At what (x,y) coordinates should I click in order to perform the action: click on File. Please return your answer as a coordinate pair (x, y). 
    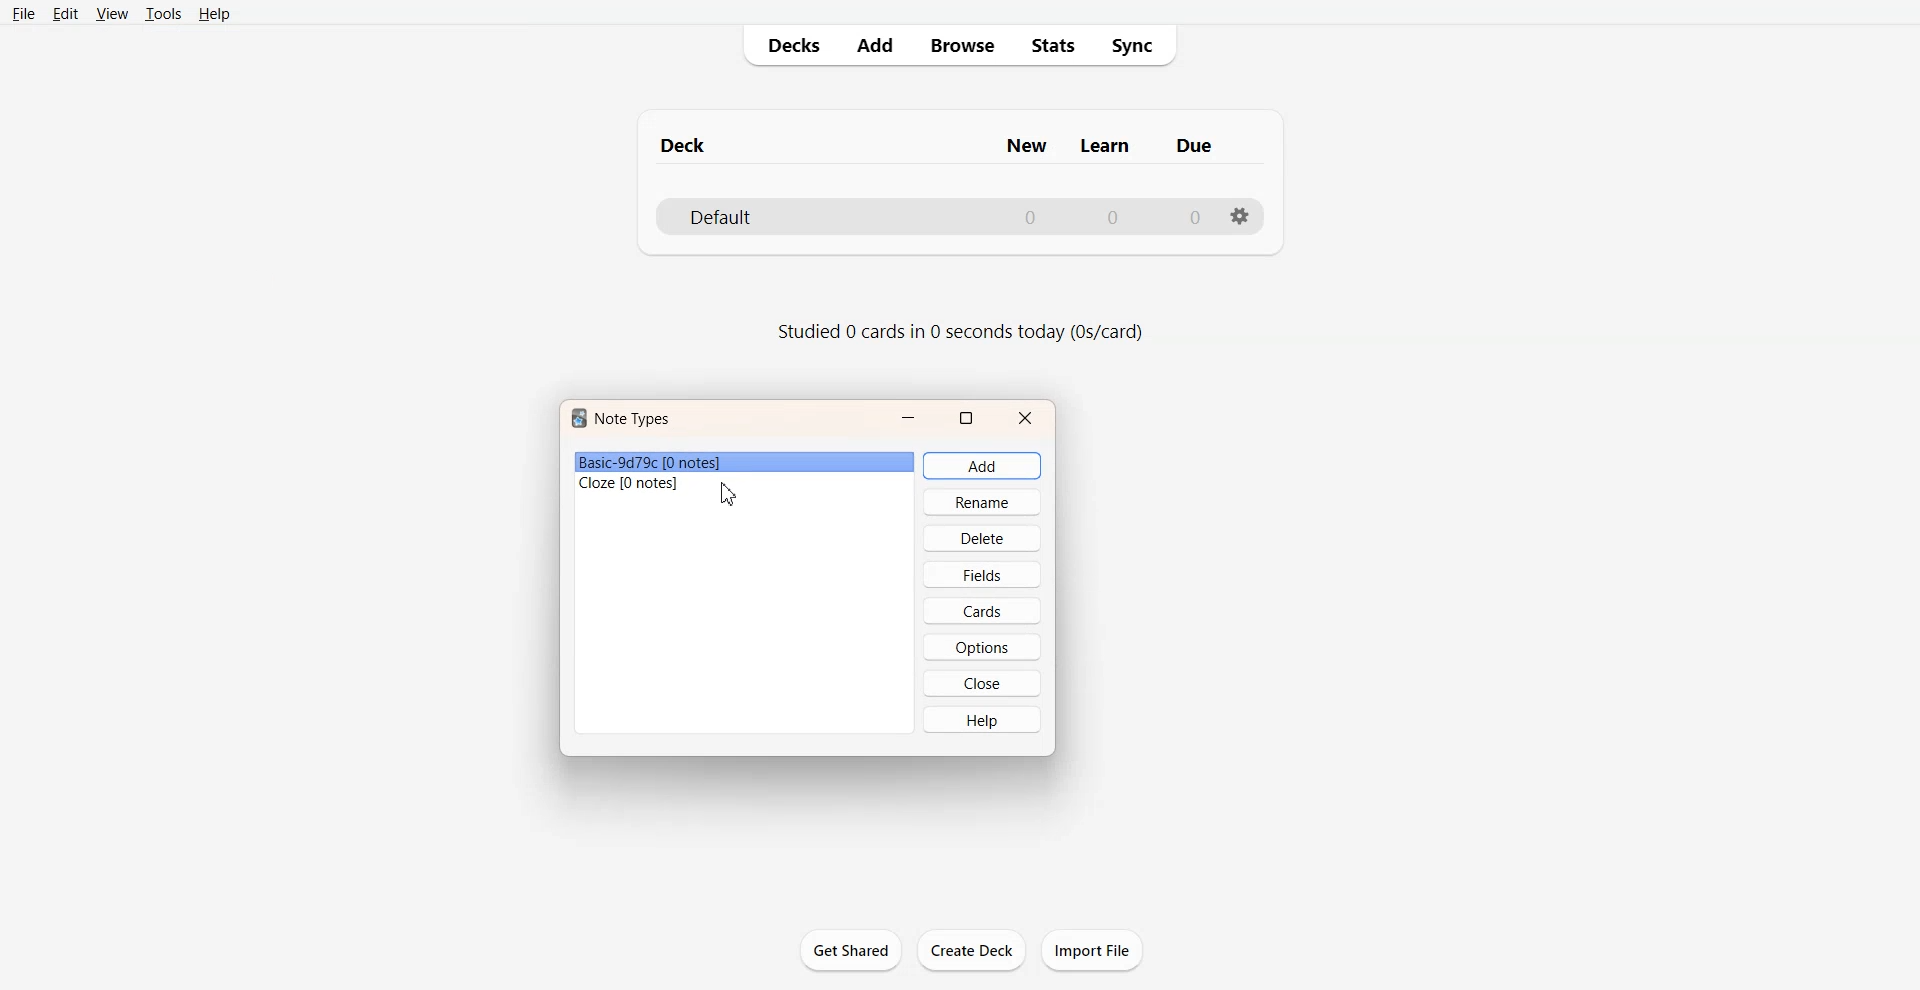
    Looking at the image, I should click on (745, 484).